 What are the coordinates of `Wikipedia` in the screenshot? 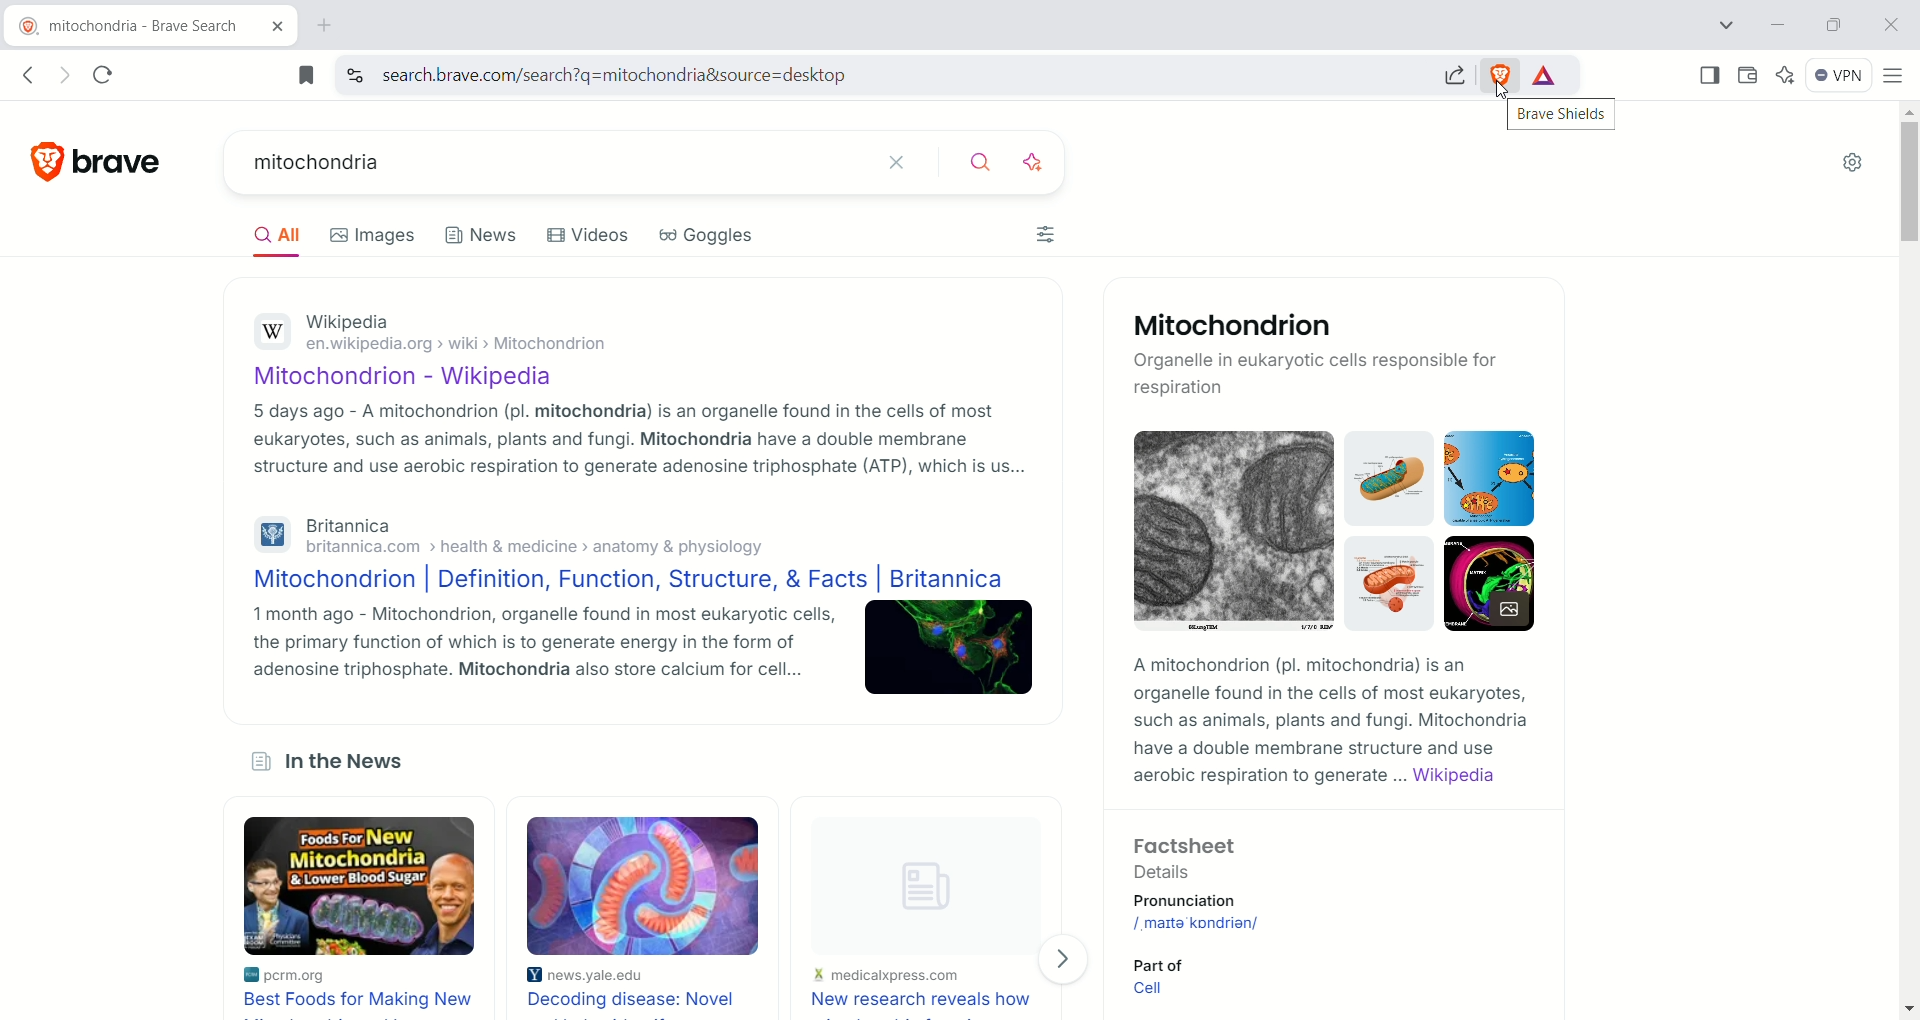 It's located at (1454, 776).